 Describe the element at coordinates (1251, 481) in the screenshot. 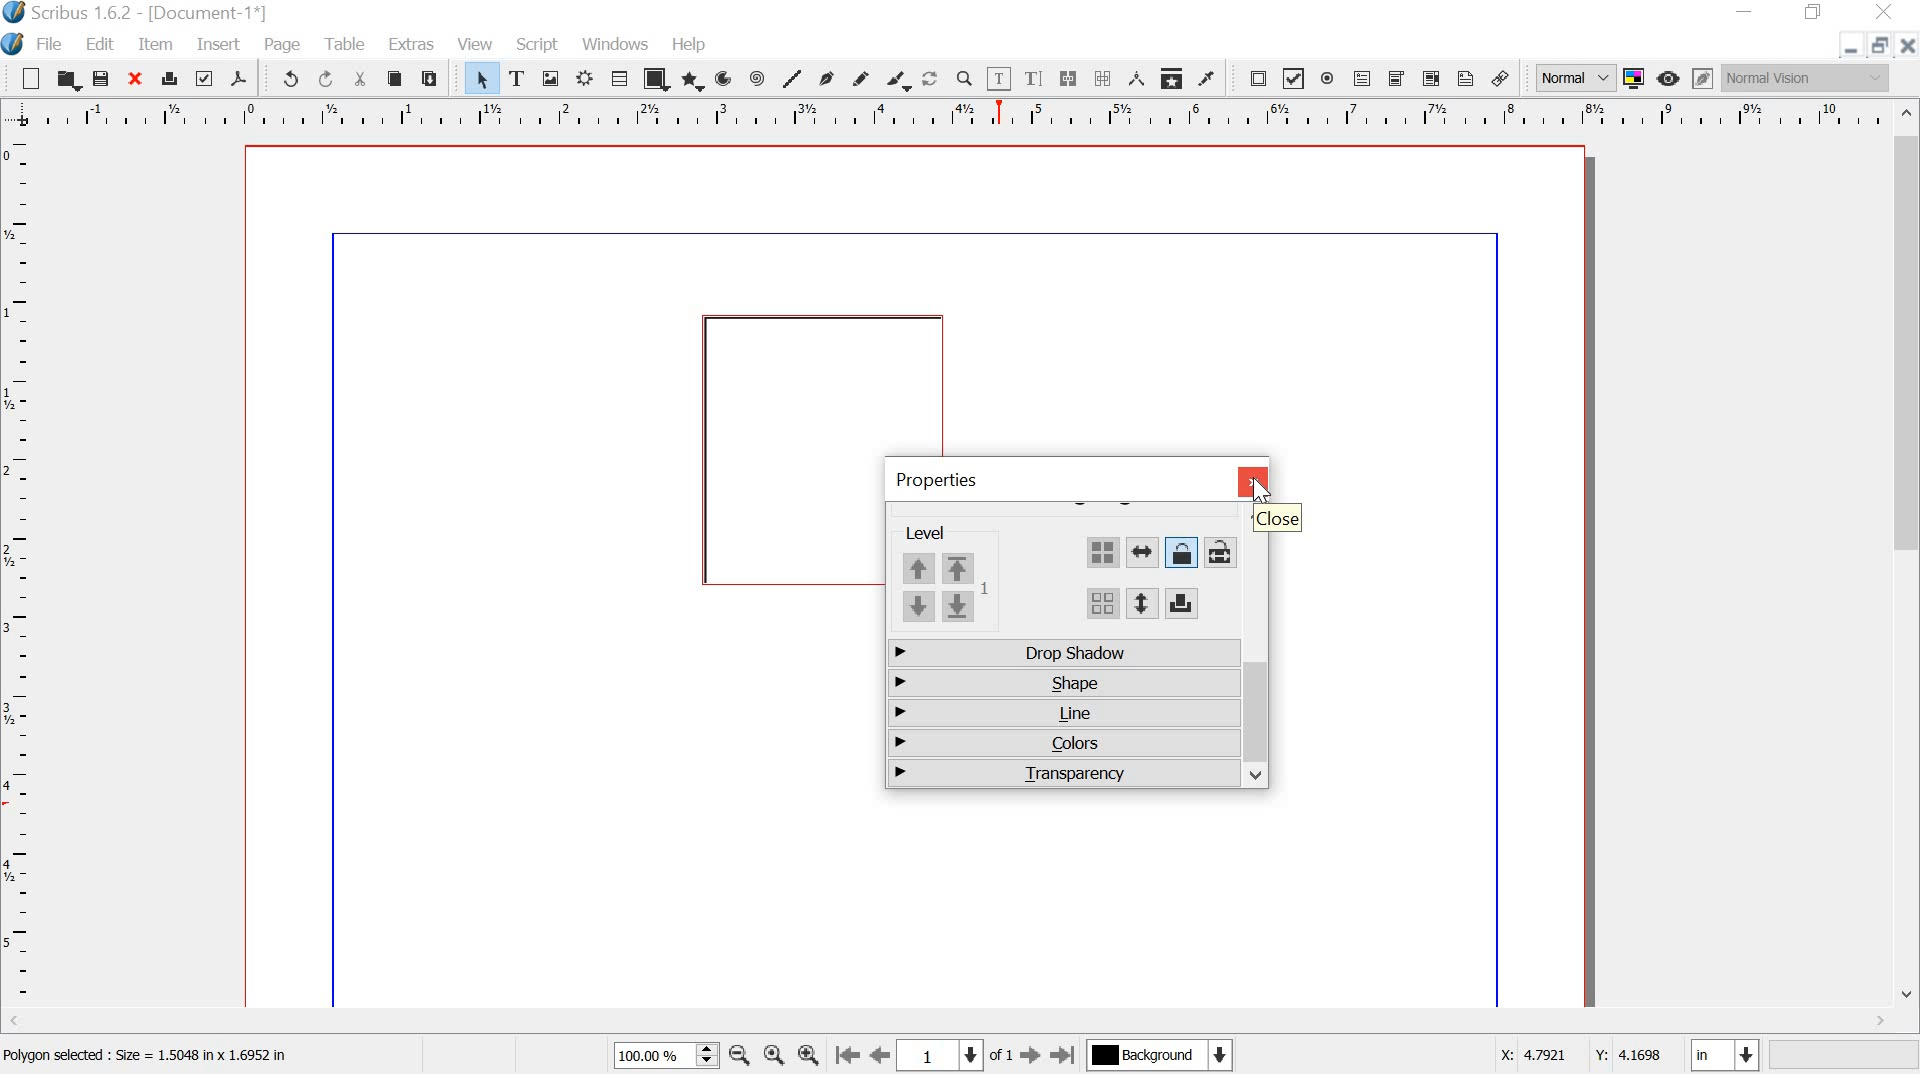

I see `close` at that location.